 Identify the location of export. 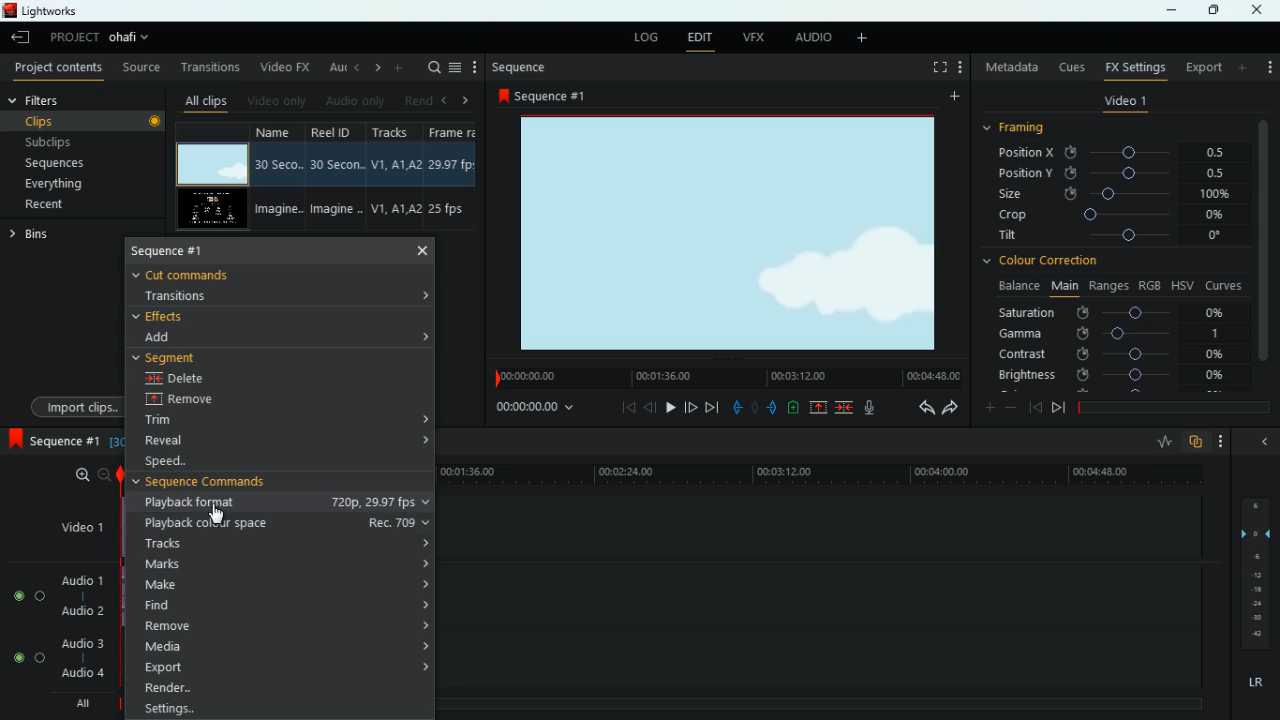
(1203, 66).